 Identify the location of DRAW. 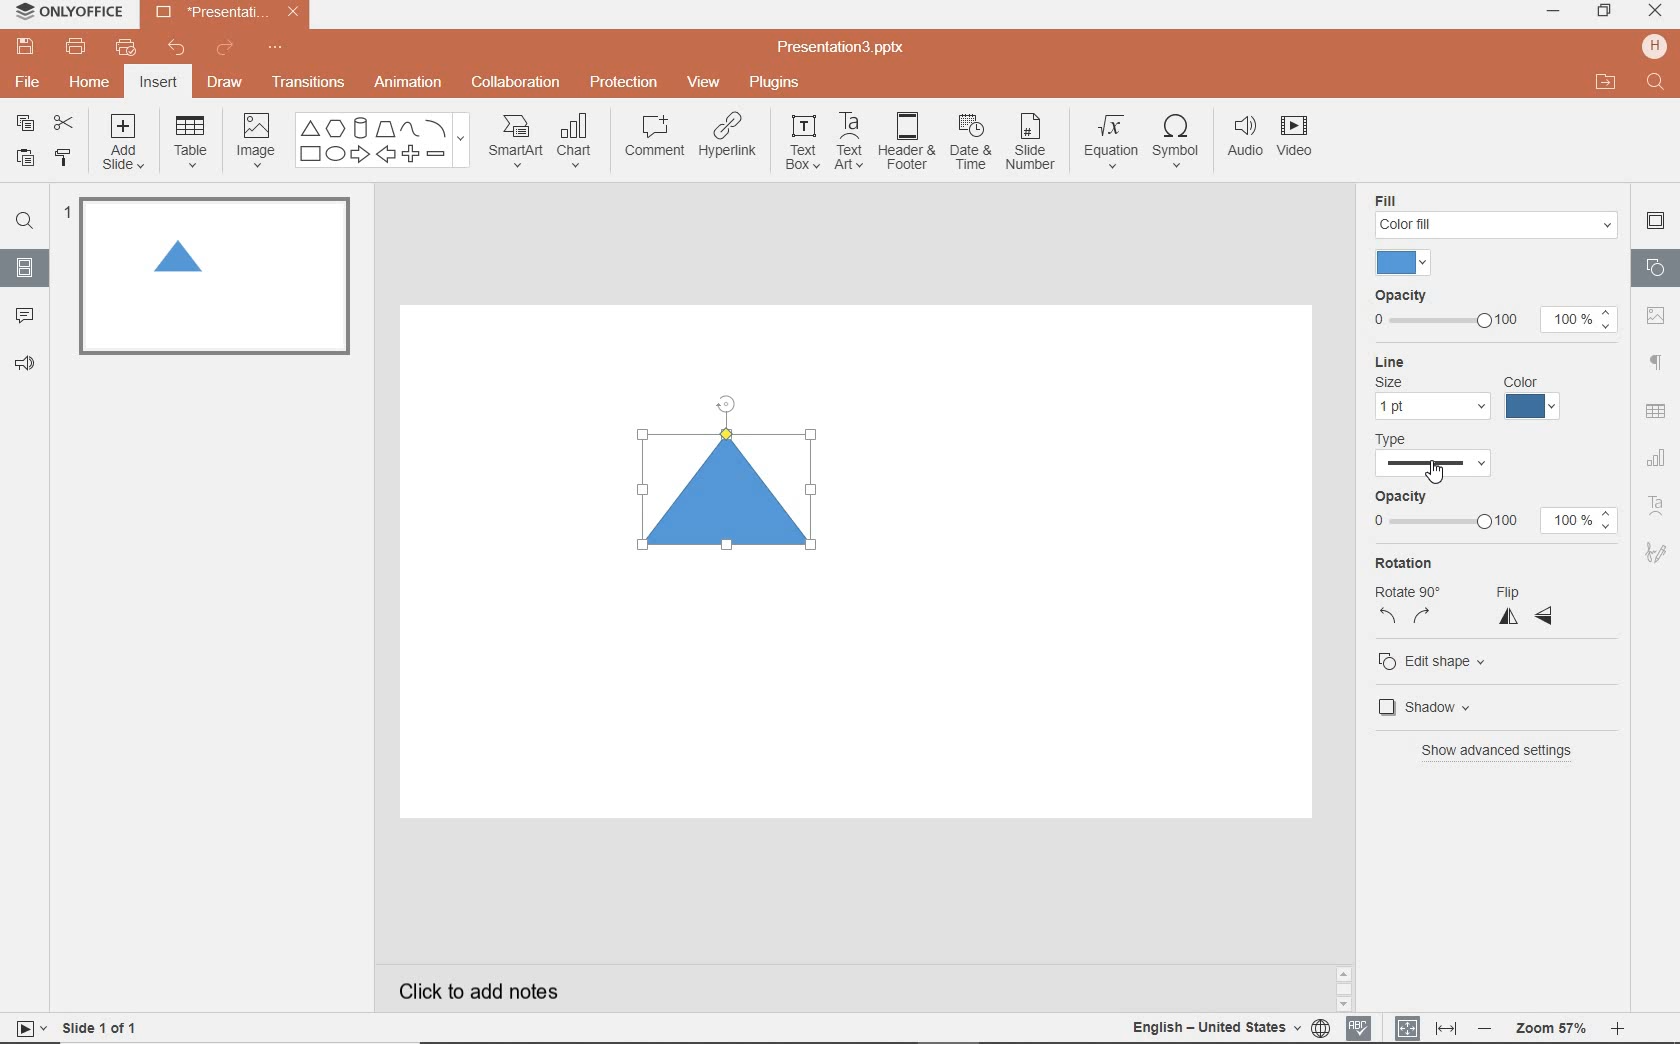
(226, 84).